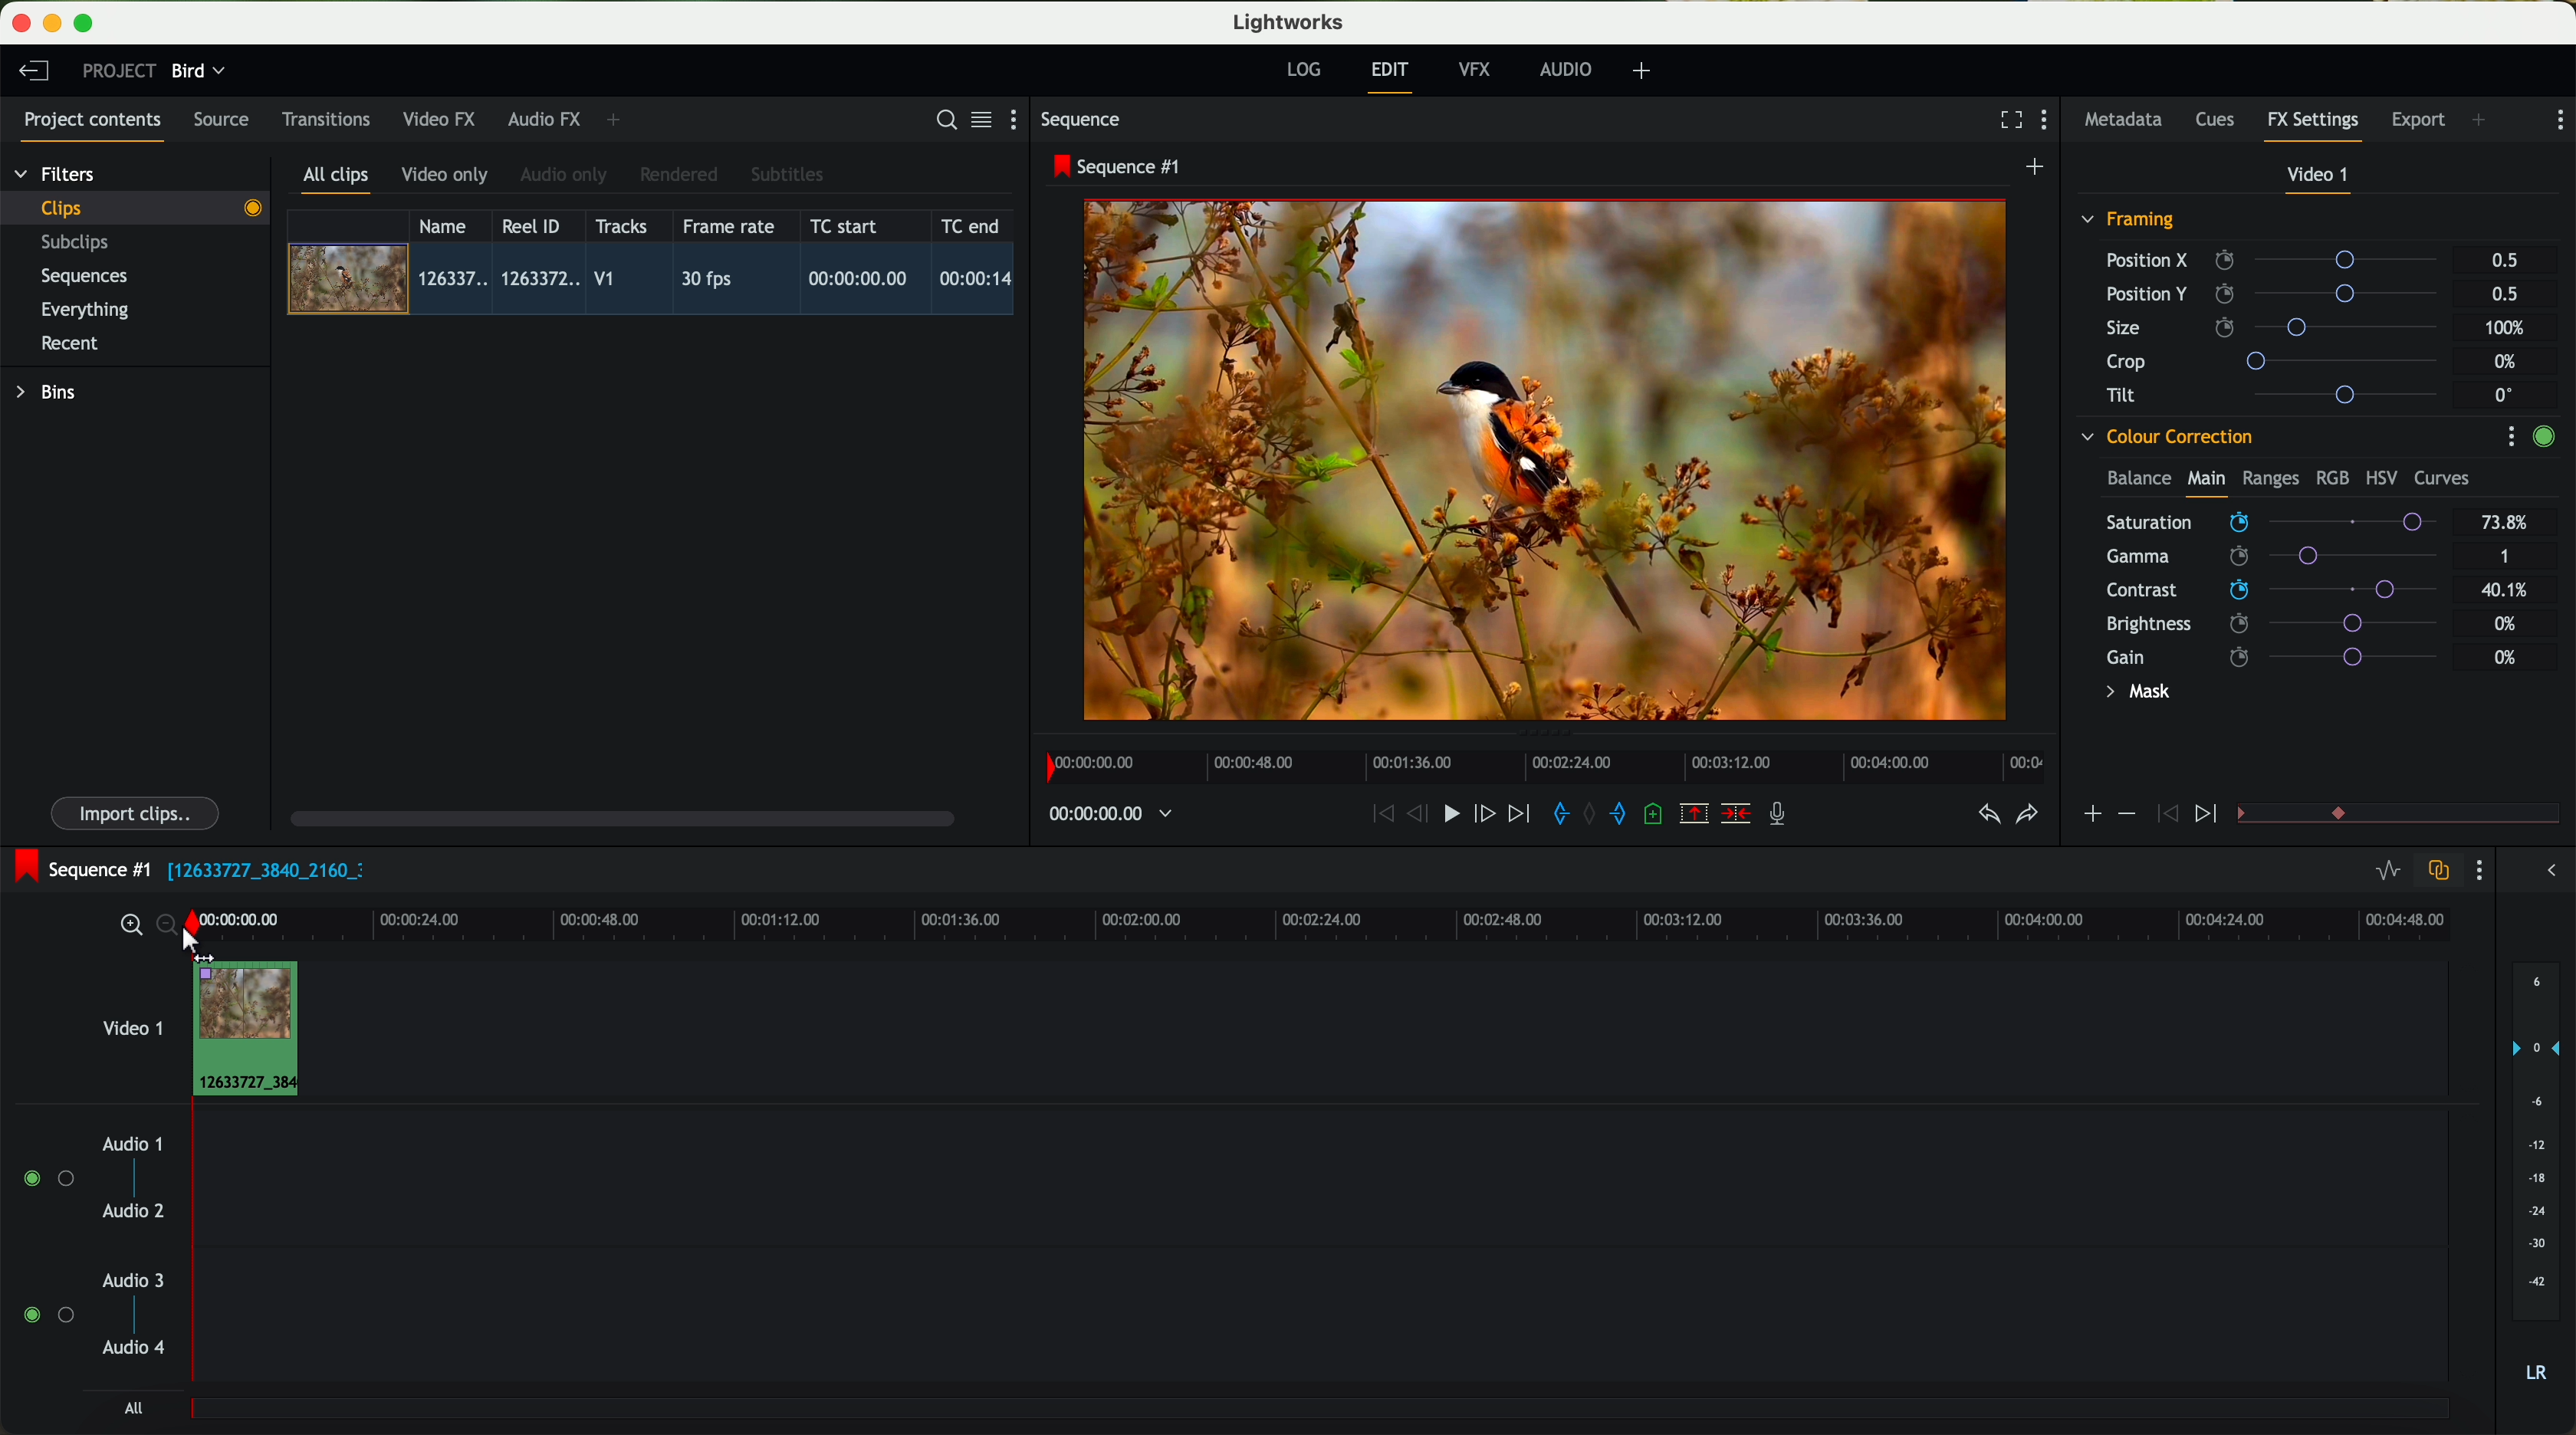 This screenshot has height=1435, width=2576. I want to click on curves, so click(2442, 479).